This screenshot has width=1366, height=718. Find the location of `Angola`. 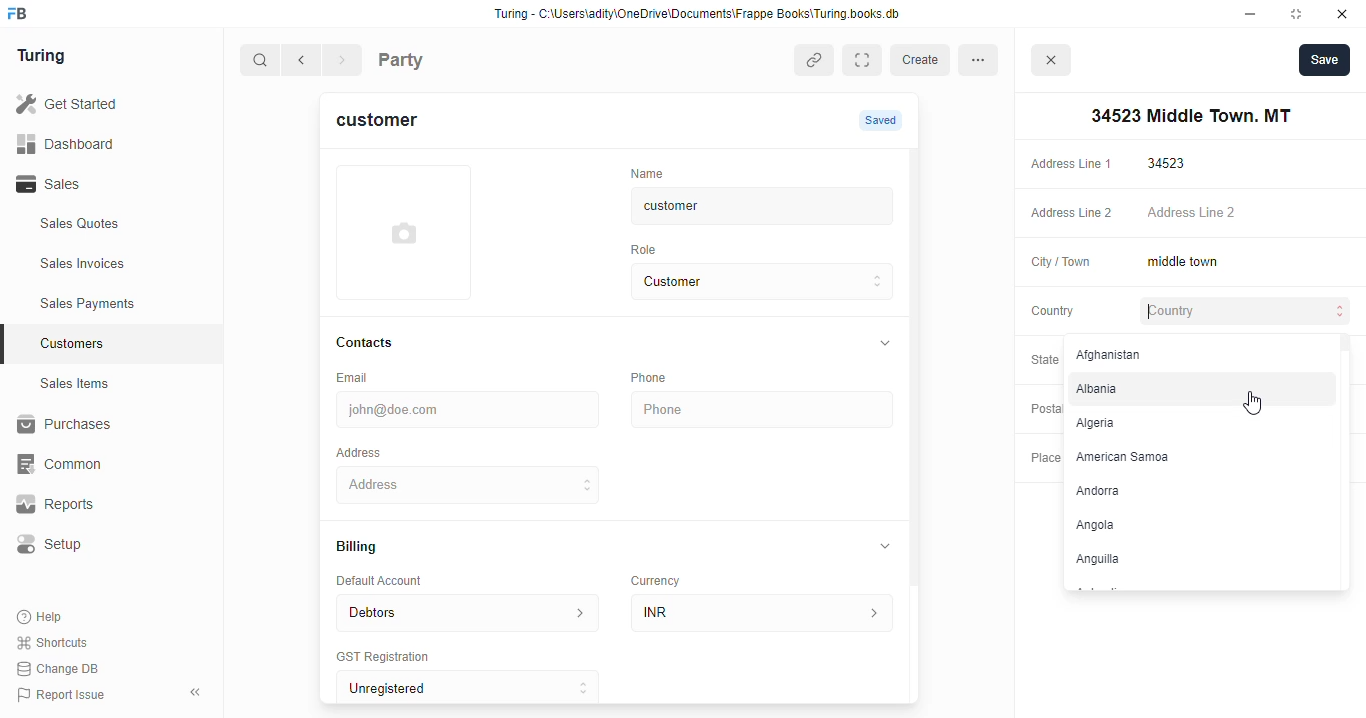

Angola is located at coordinates (1192, 524).